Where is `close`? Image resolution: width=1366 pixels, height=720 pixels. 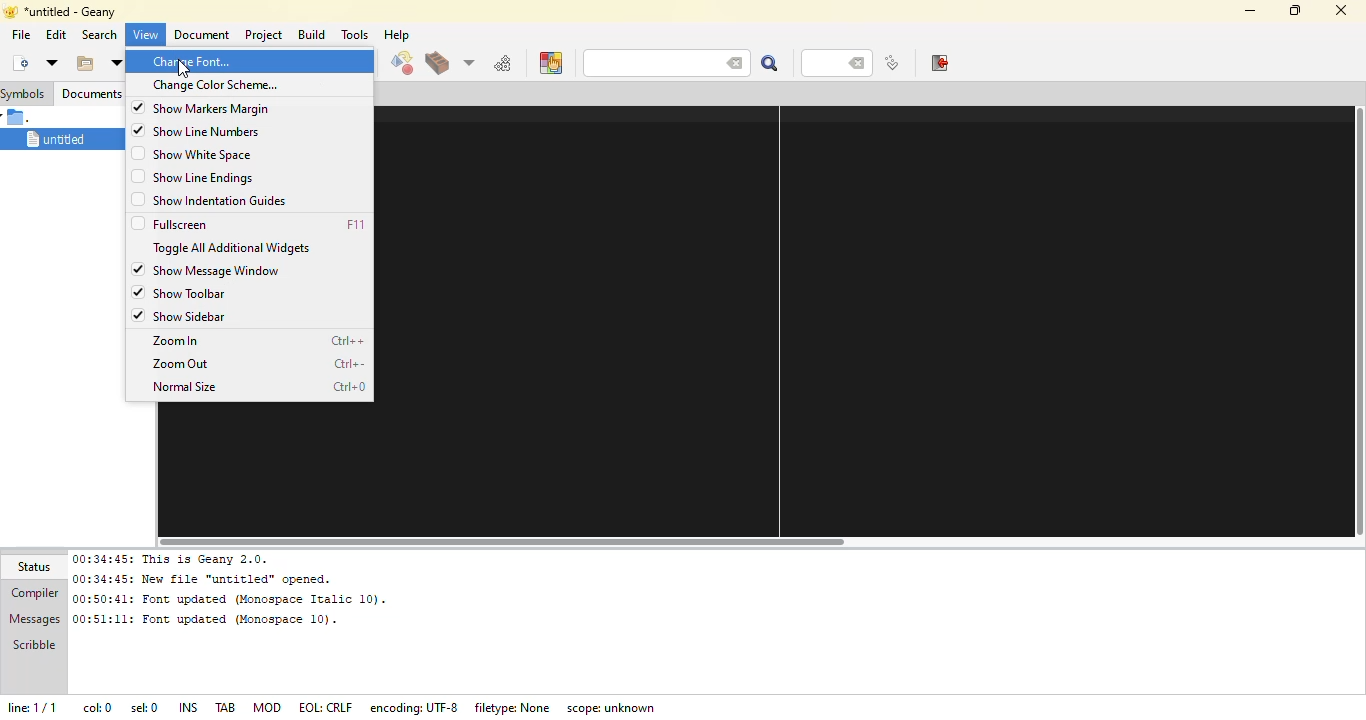 close is located at coordinates (1342, 12).